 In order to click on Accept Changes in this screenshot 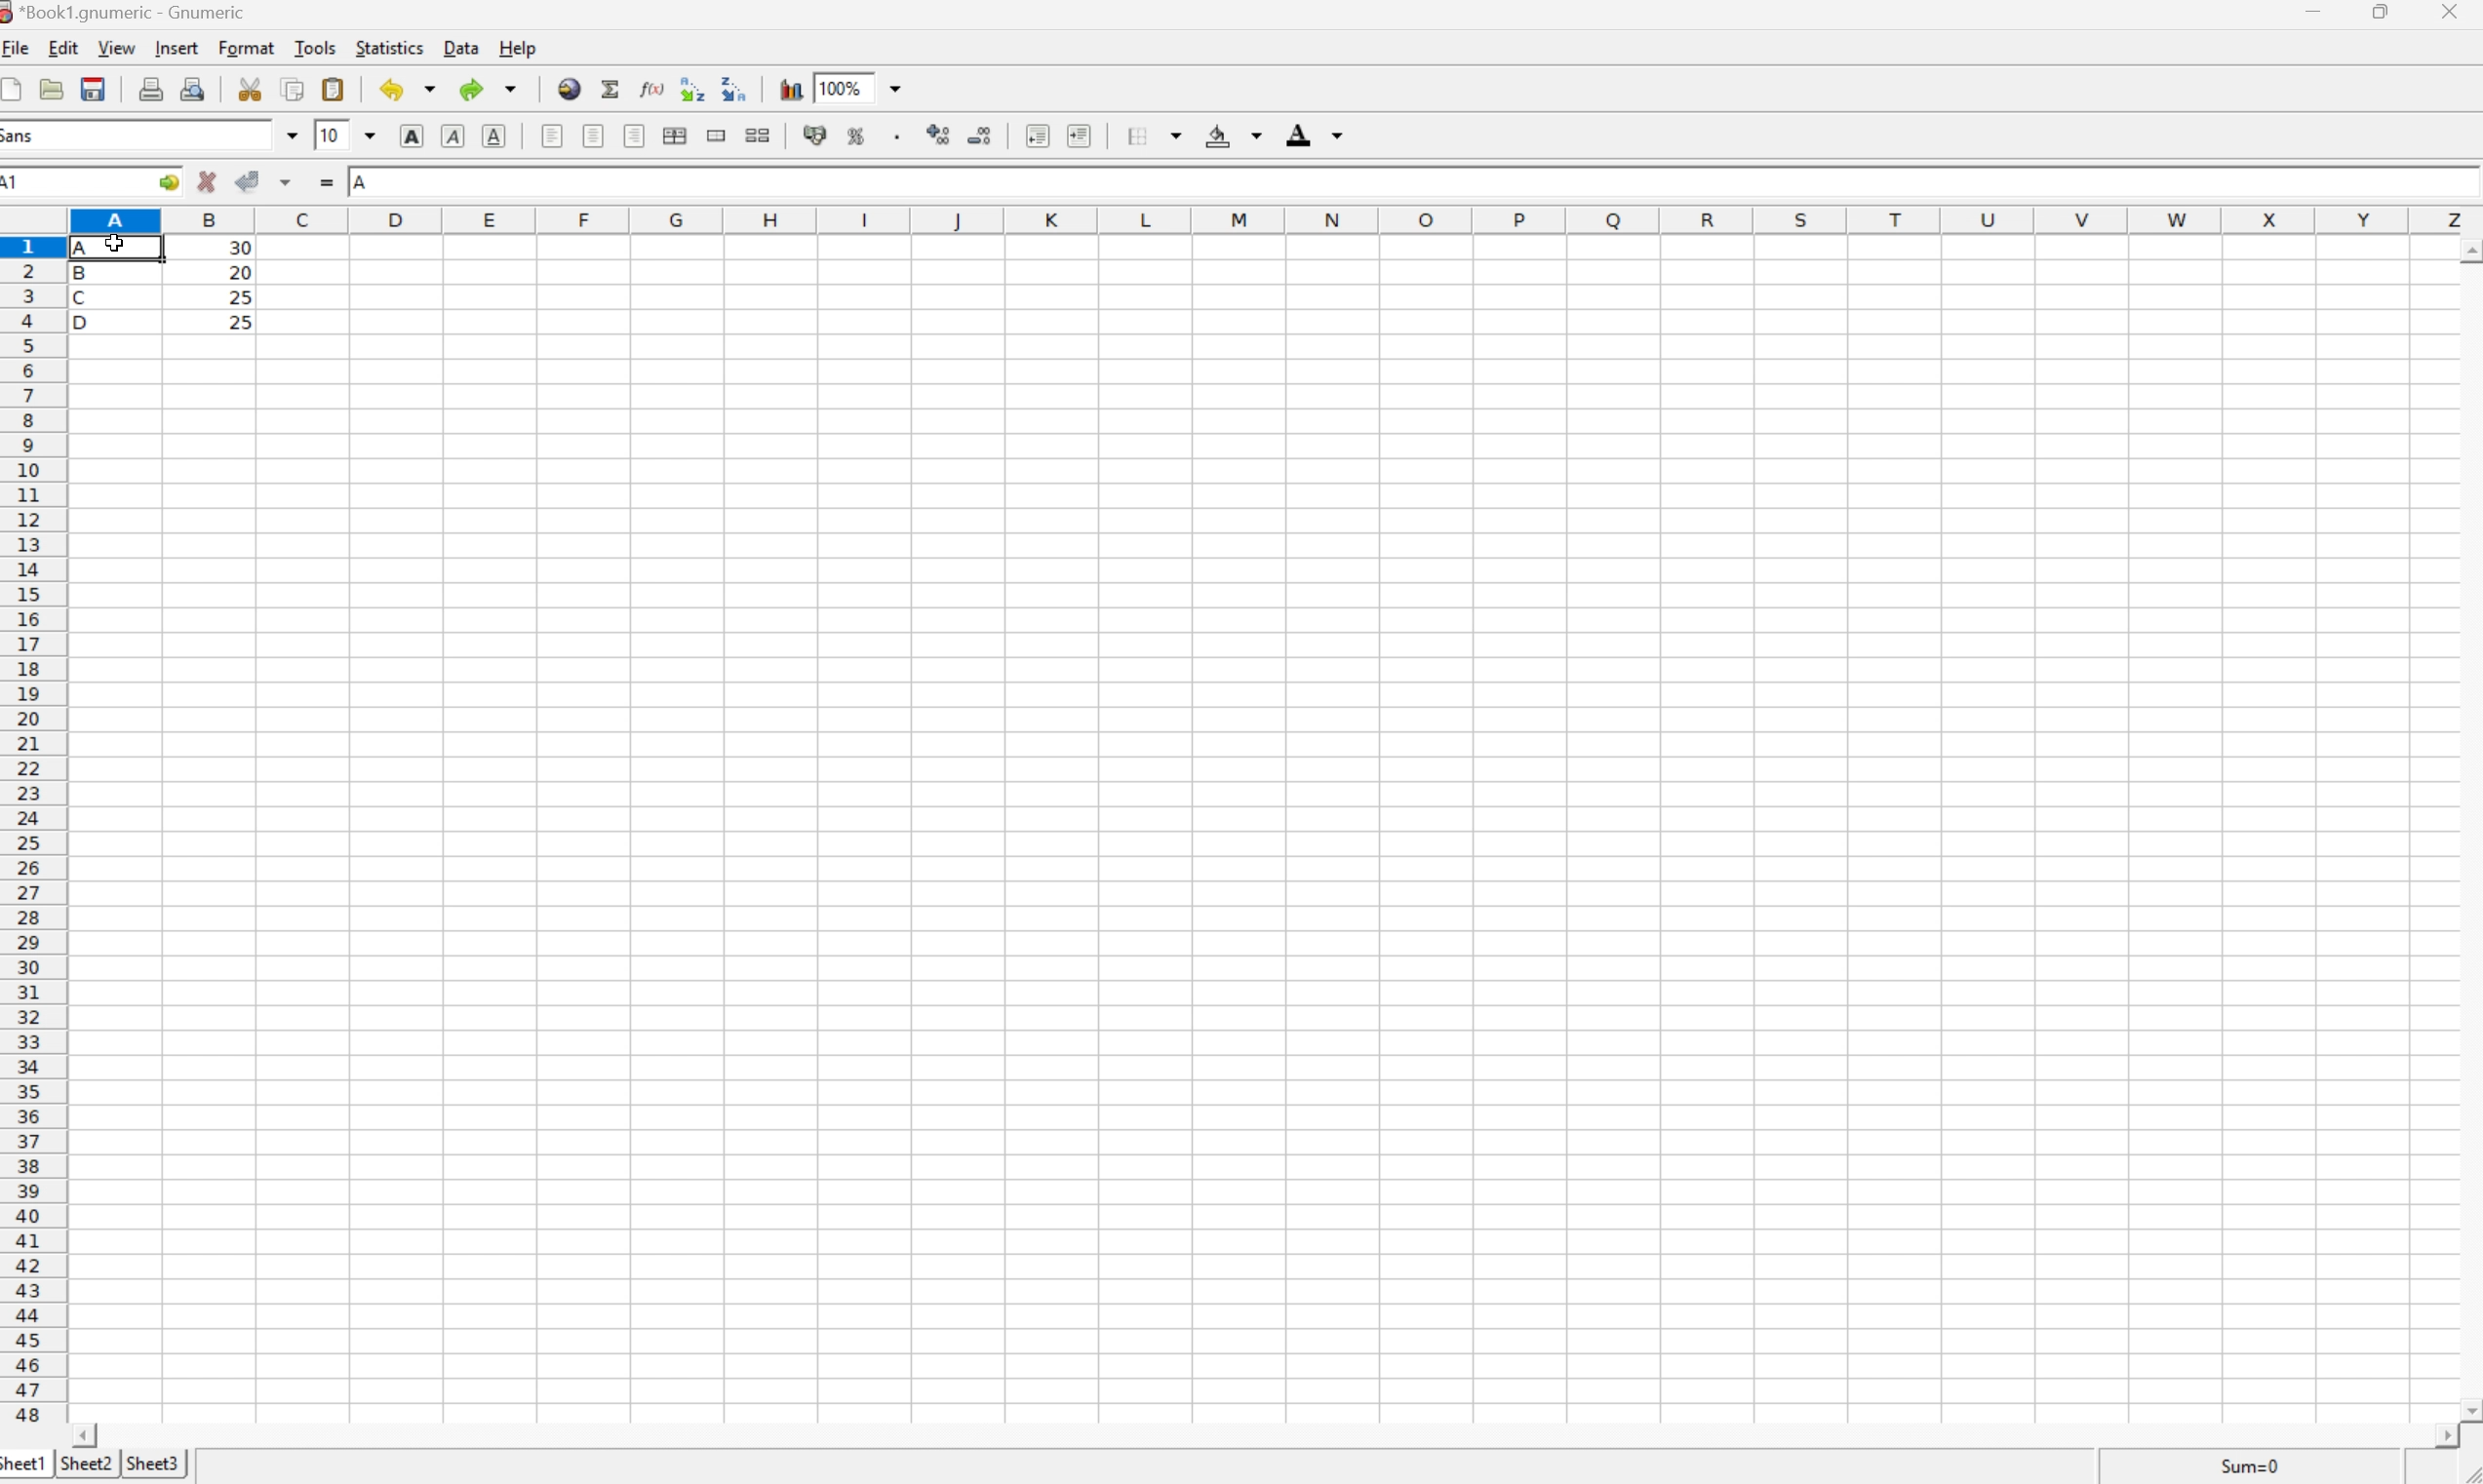, I will do `click(245, 180)`.